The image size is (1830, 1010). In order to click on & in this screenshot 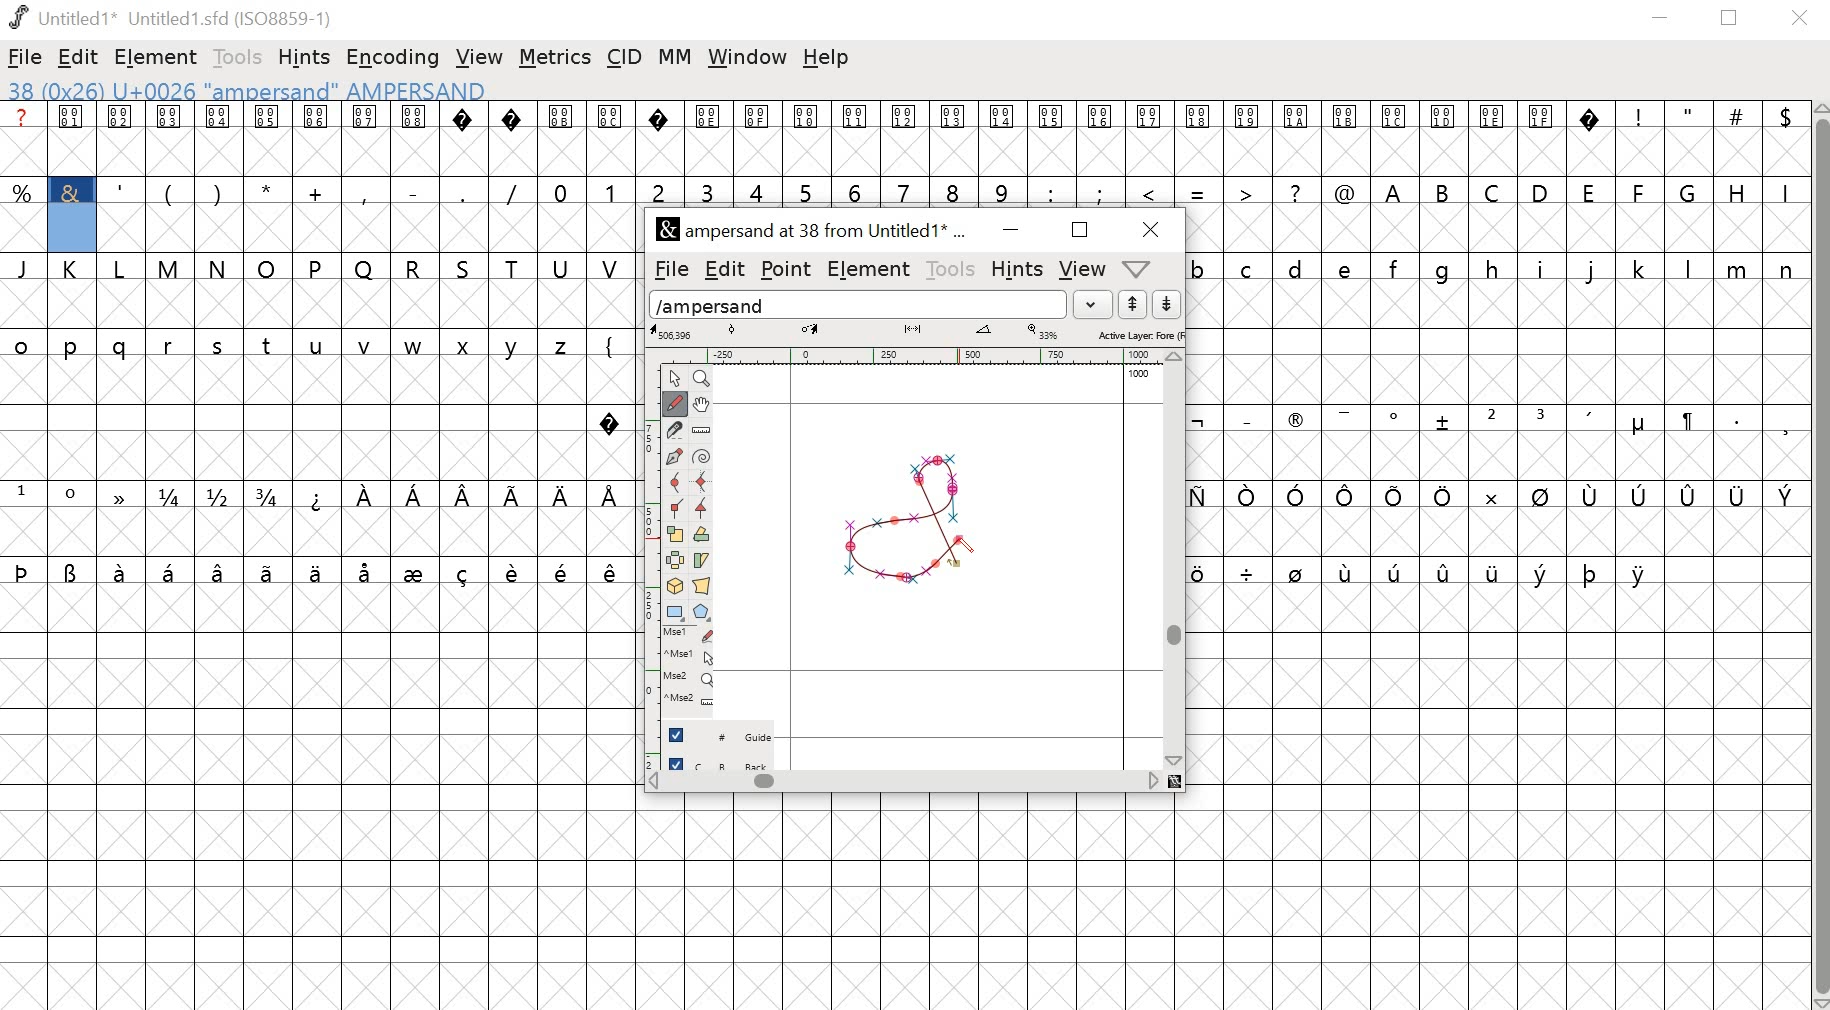, I will do `click(71, 191)`.